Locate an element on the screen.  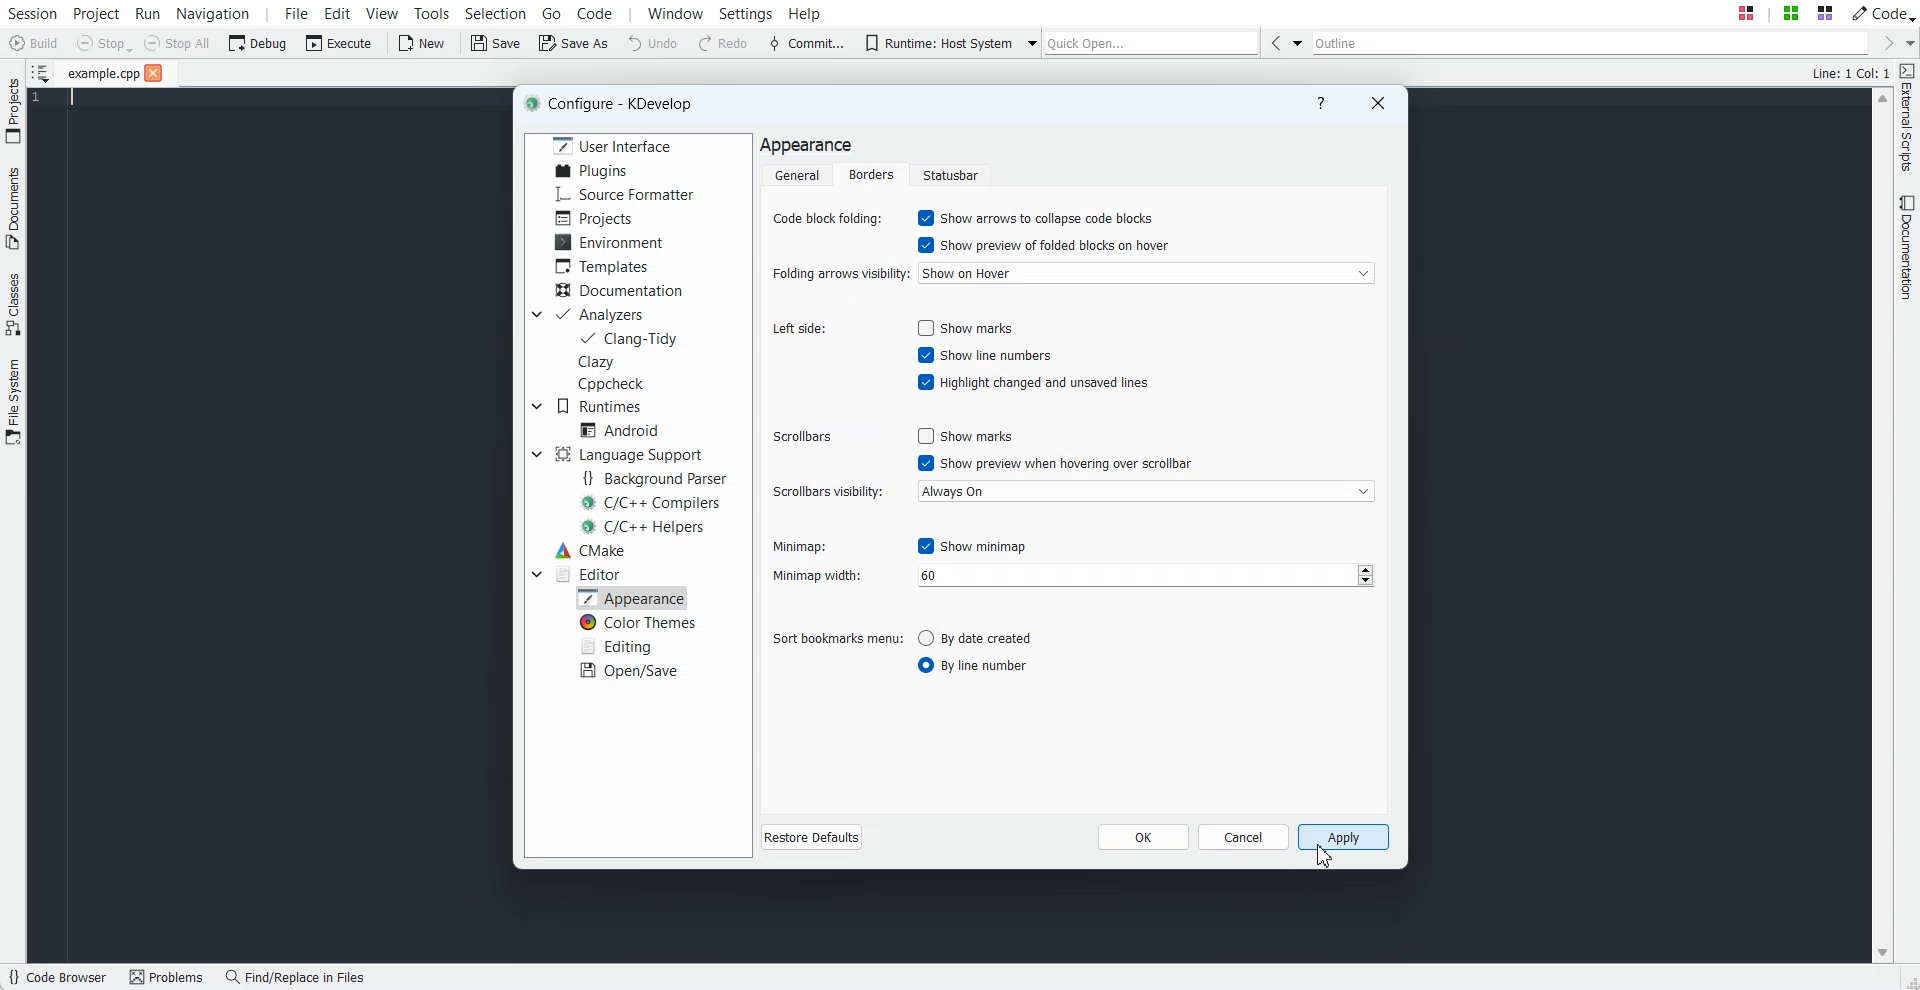
Cancel is located at coordinates (1245, 836).